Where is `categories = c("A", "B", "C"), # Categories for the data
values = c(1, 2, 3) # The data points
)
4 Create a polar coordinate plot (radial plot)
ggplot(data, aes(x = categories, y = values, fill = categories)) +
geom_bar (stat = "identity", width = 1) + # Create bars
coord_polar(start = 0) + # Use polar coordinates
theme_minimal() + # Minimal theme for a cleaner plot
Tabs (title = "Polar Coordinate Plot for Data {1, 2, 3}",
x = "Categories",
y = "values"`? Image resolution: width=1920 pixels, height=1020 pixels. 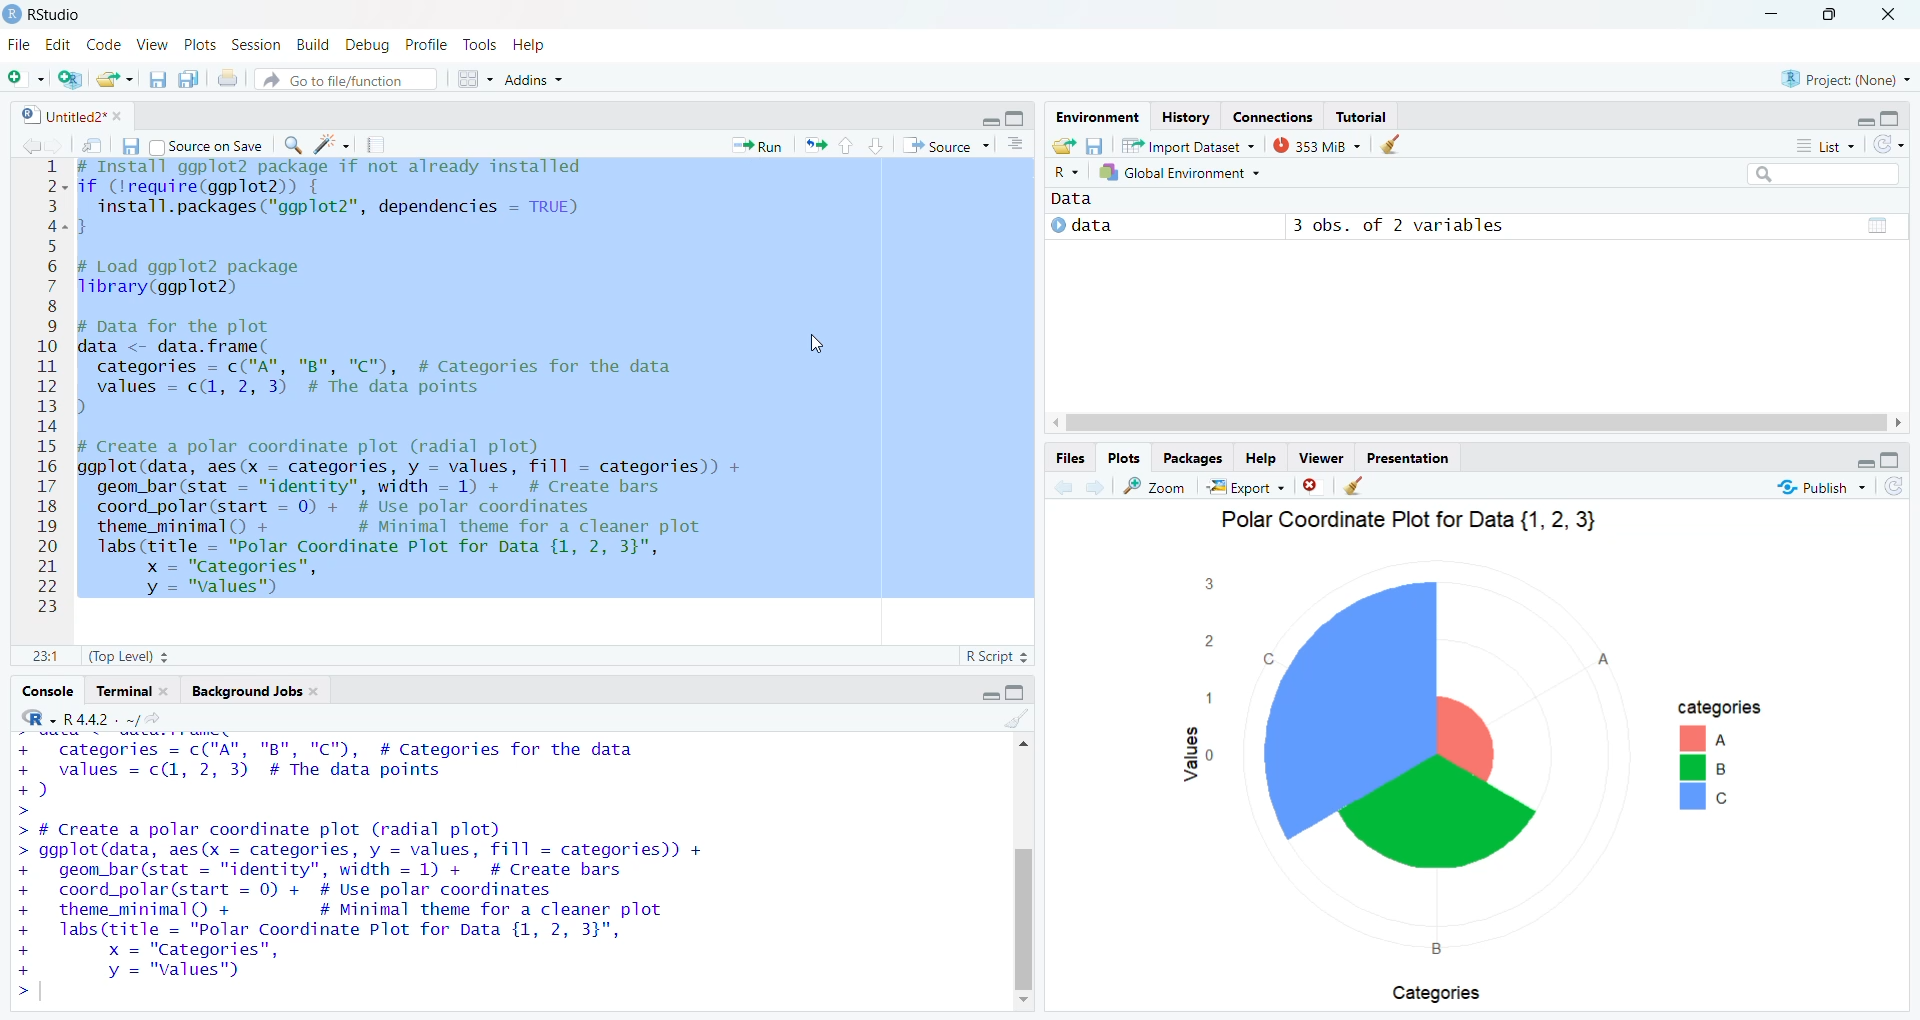 categories = c("A", "B", "C"), # Categories for the data
values = c(1, 2, 3) # The data points
)
4 Create a polar coordinate plot (radial plot)
ggplot(data, aes(x = categories, y = values, fill = categories)) +
geom_bar (stat = "identity", width = 1) + # Create bars
coord_polar(start = 0) + # Use polar coordinates
theme_minimal() + # Minimal theme for a cleaner plot
Tabs (title = "Polar Coordinate Plot for Data {1, 2, 3}",
x = "Categories",
y = "values" is located at coordinates (394, 870).